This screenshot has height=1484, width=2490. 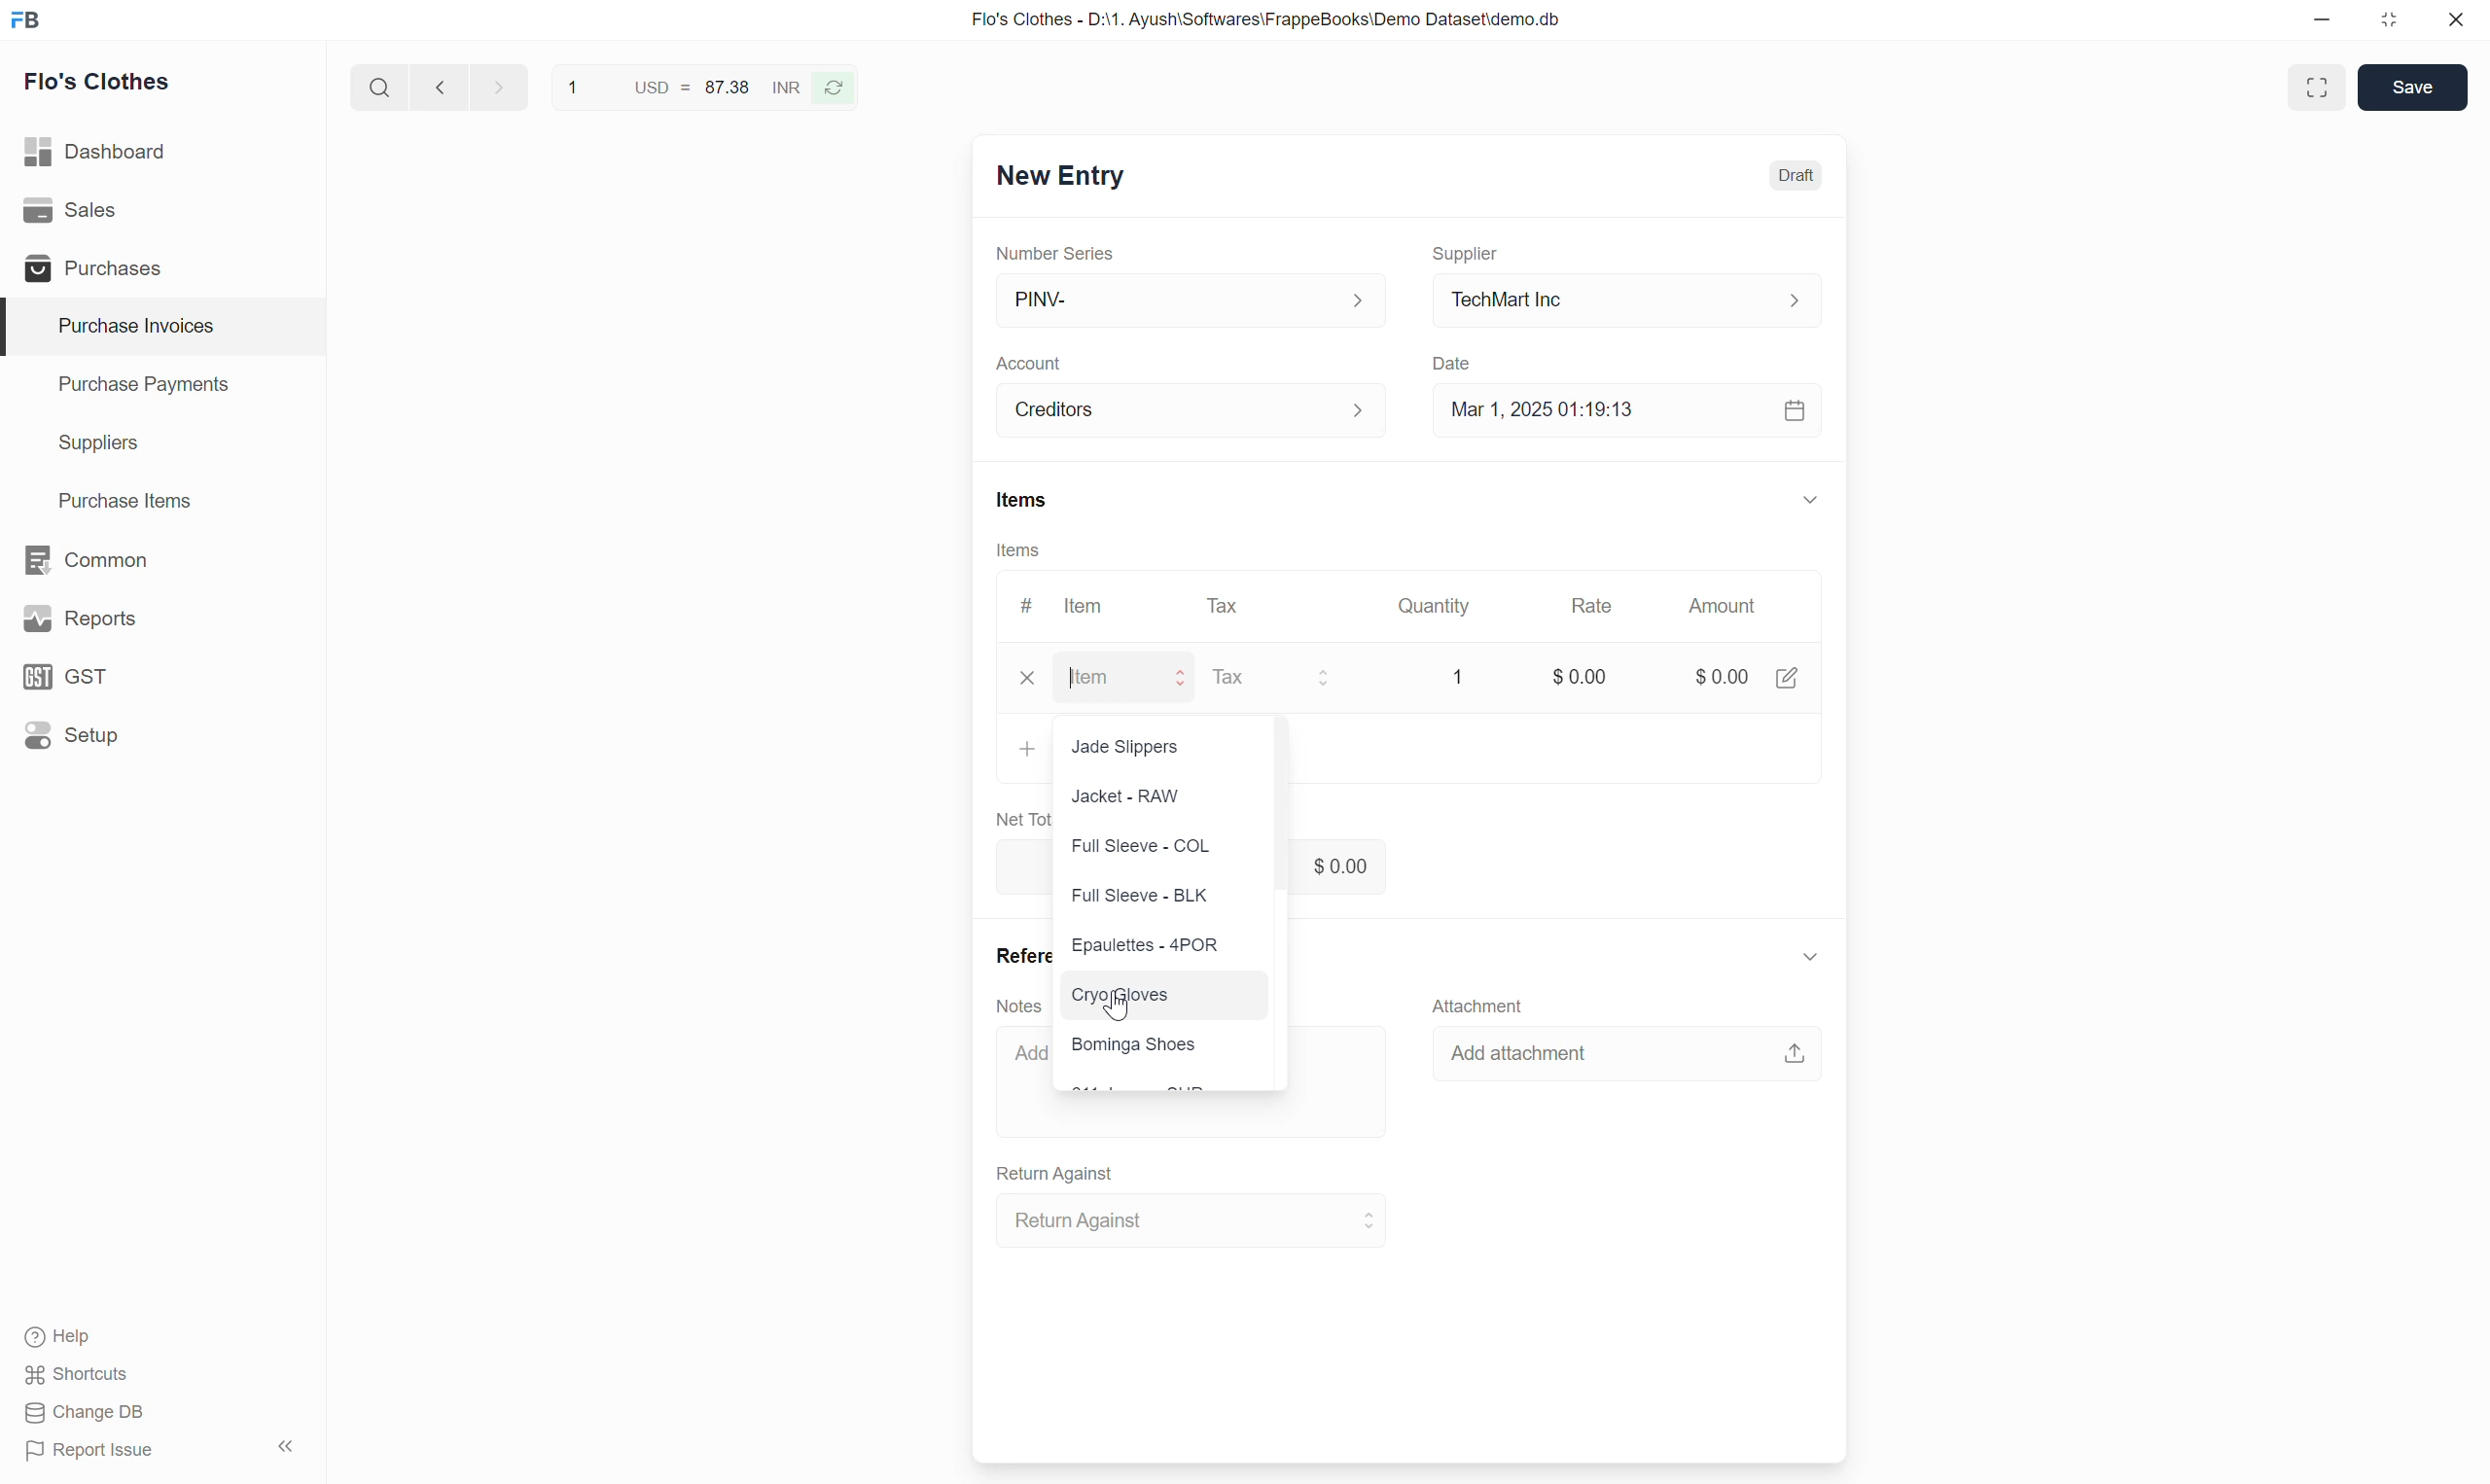 I want to click on Purchase Invoices, so click(x=123, y=326).